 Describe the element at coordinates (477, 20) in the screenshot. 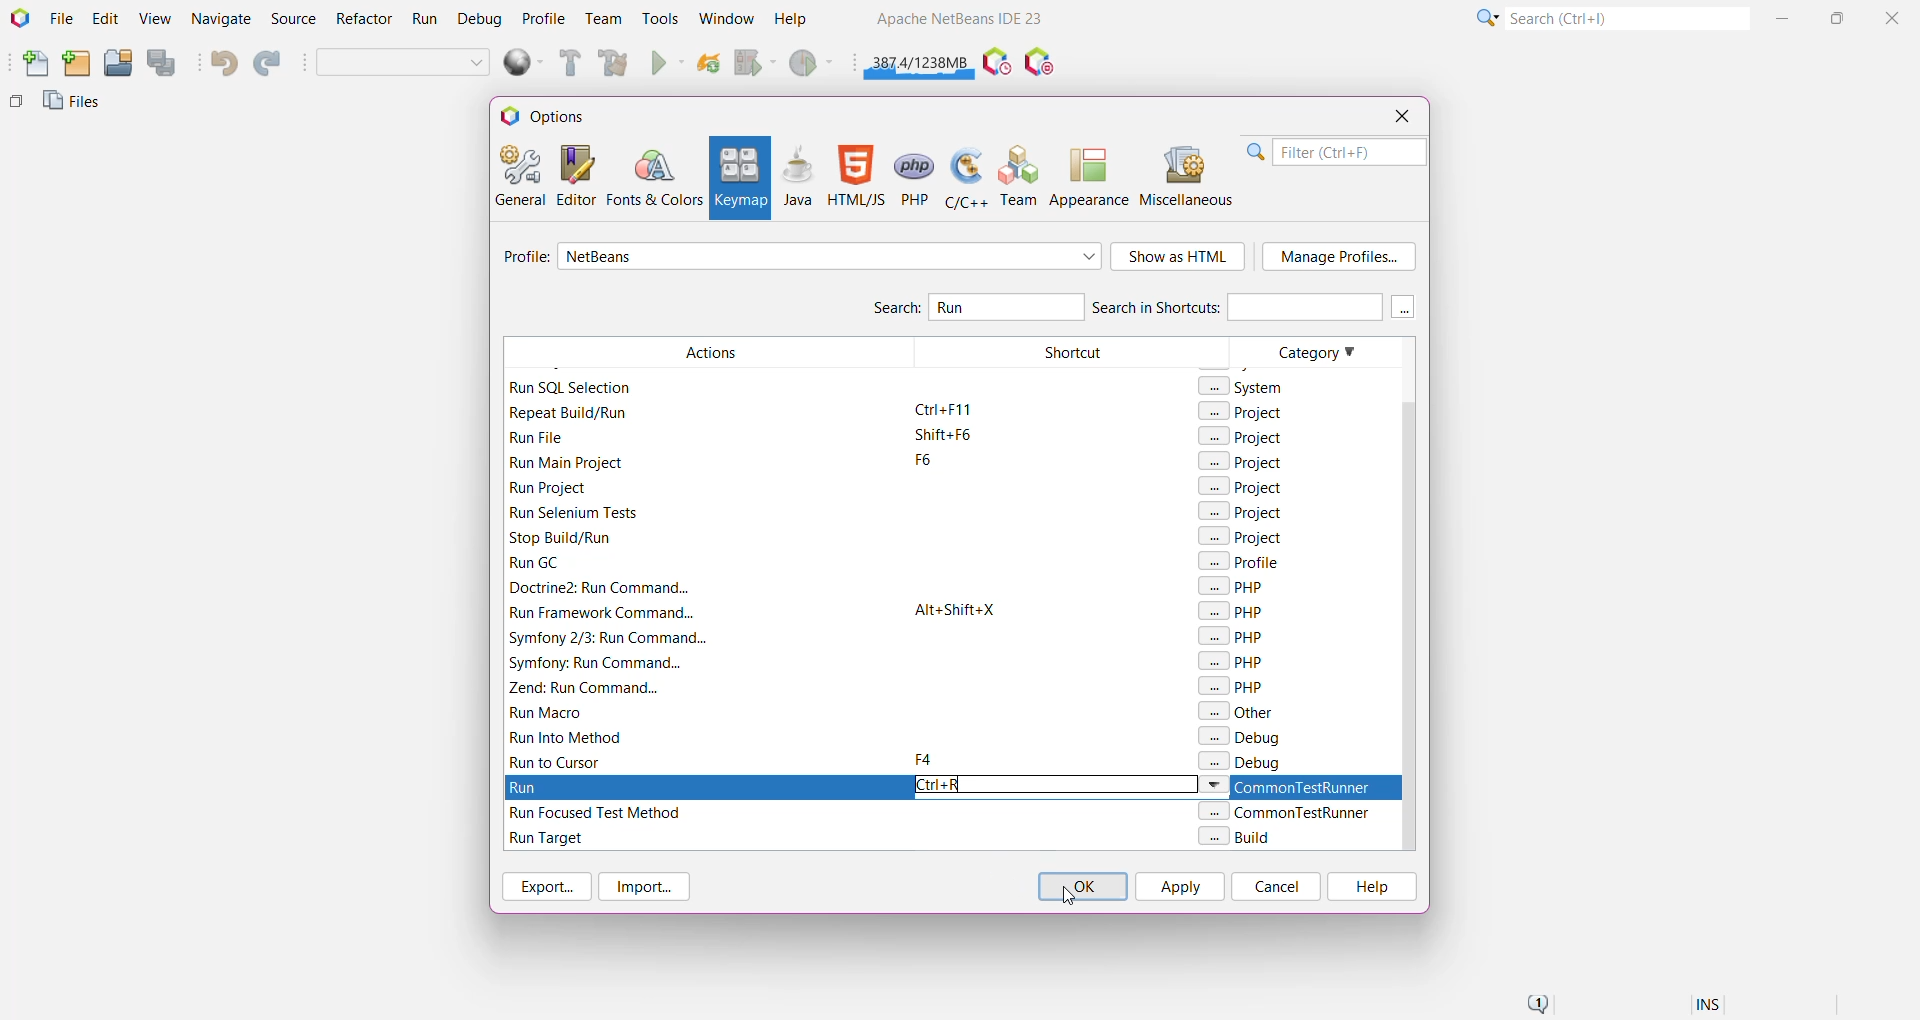

I see `Debug ` at that location.